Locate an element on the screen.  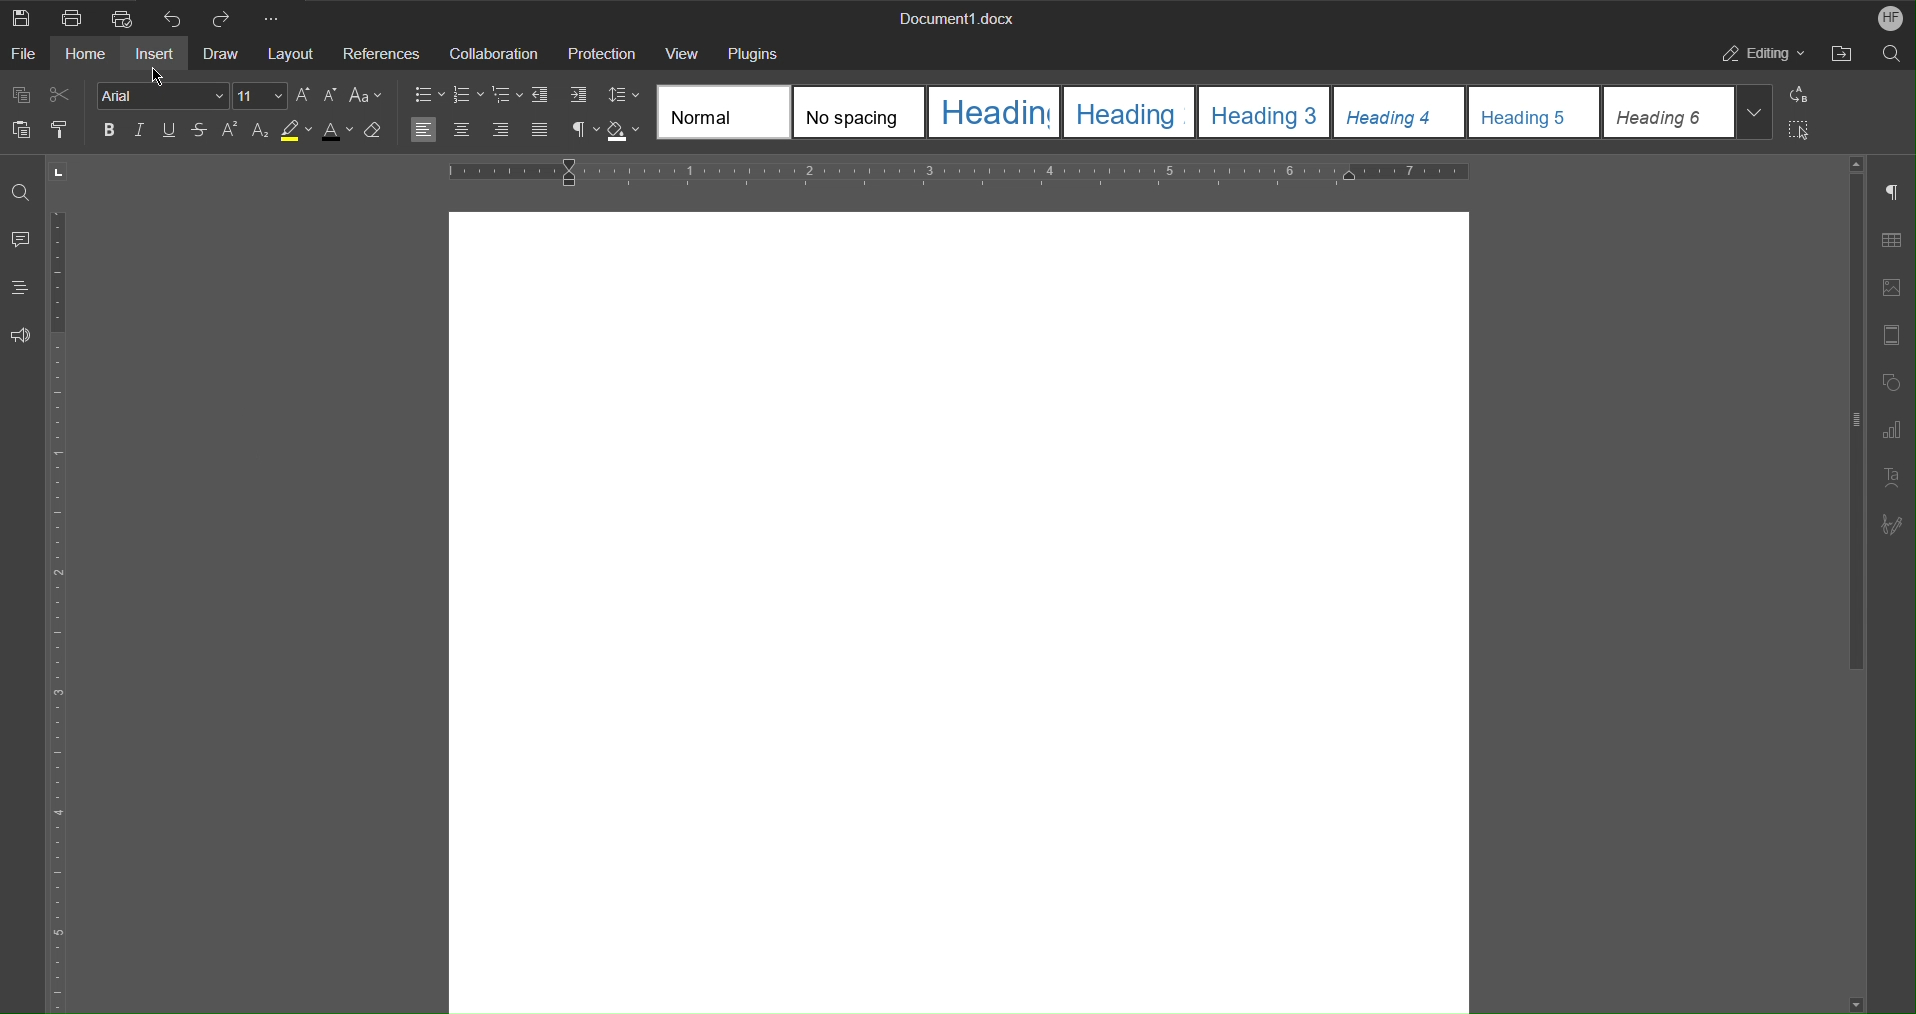
Vertical Ruler is located at coordinates (53, 608).